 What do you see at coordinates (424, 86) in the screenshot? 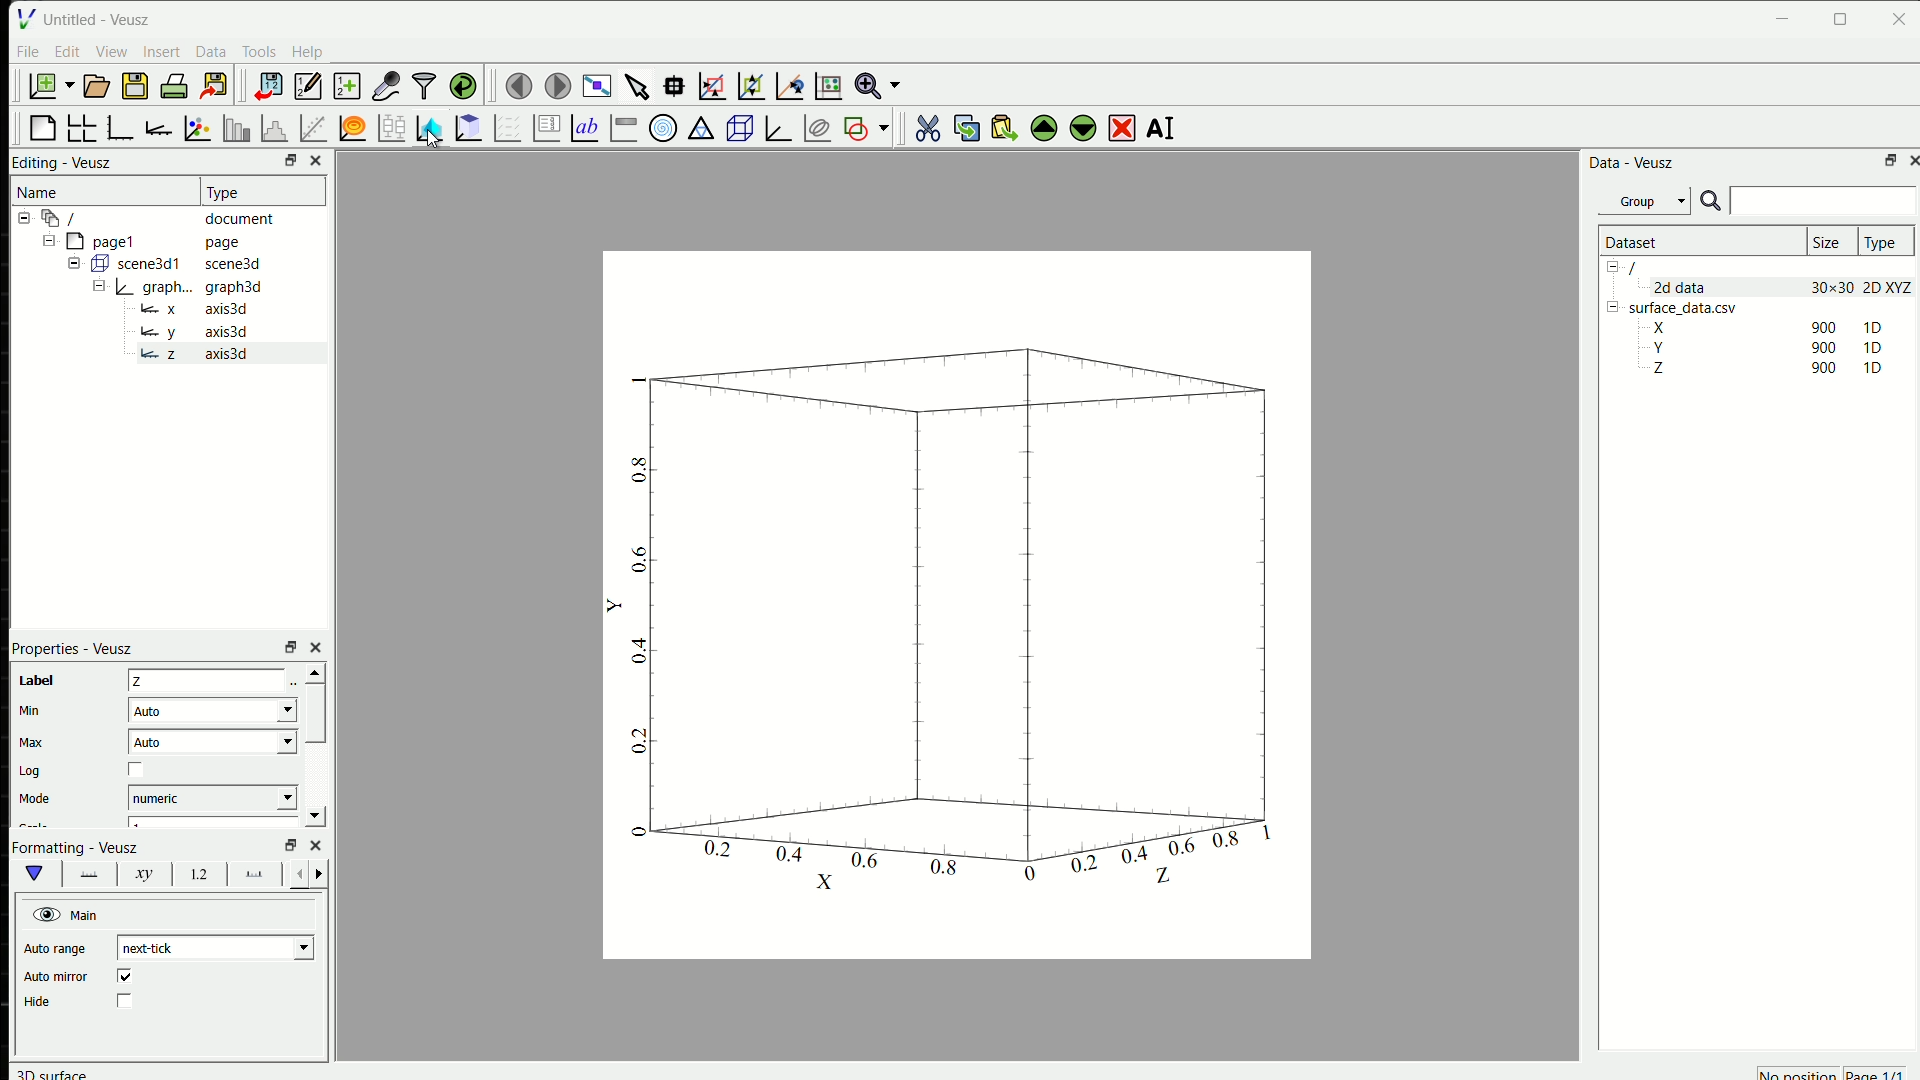
I see `filter data` at bounding box center [424, 86].